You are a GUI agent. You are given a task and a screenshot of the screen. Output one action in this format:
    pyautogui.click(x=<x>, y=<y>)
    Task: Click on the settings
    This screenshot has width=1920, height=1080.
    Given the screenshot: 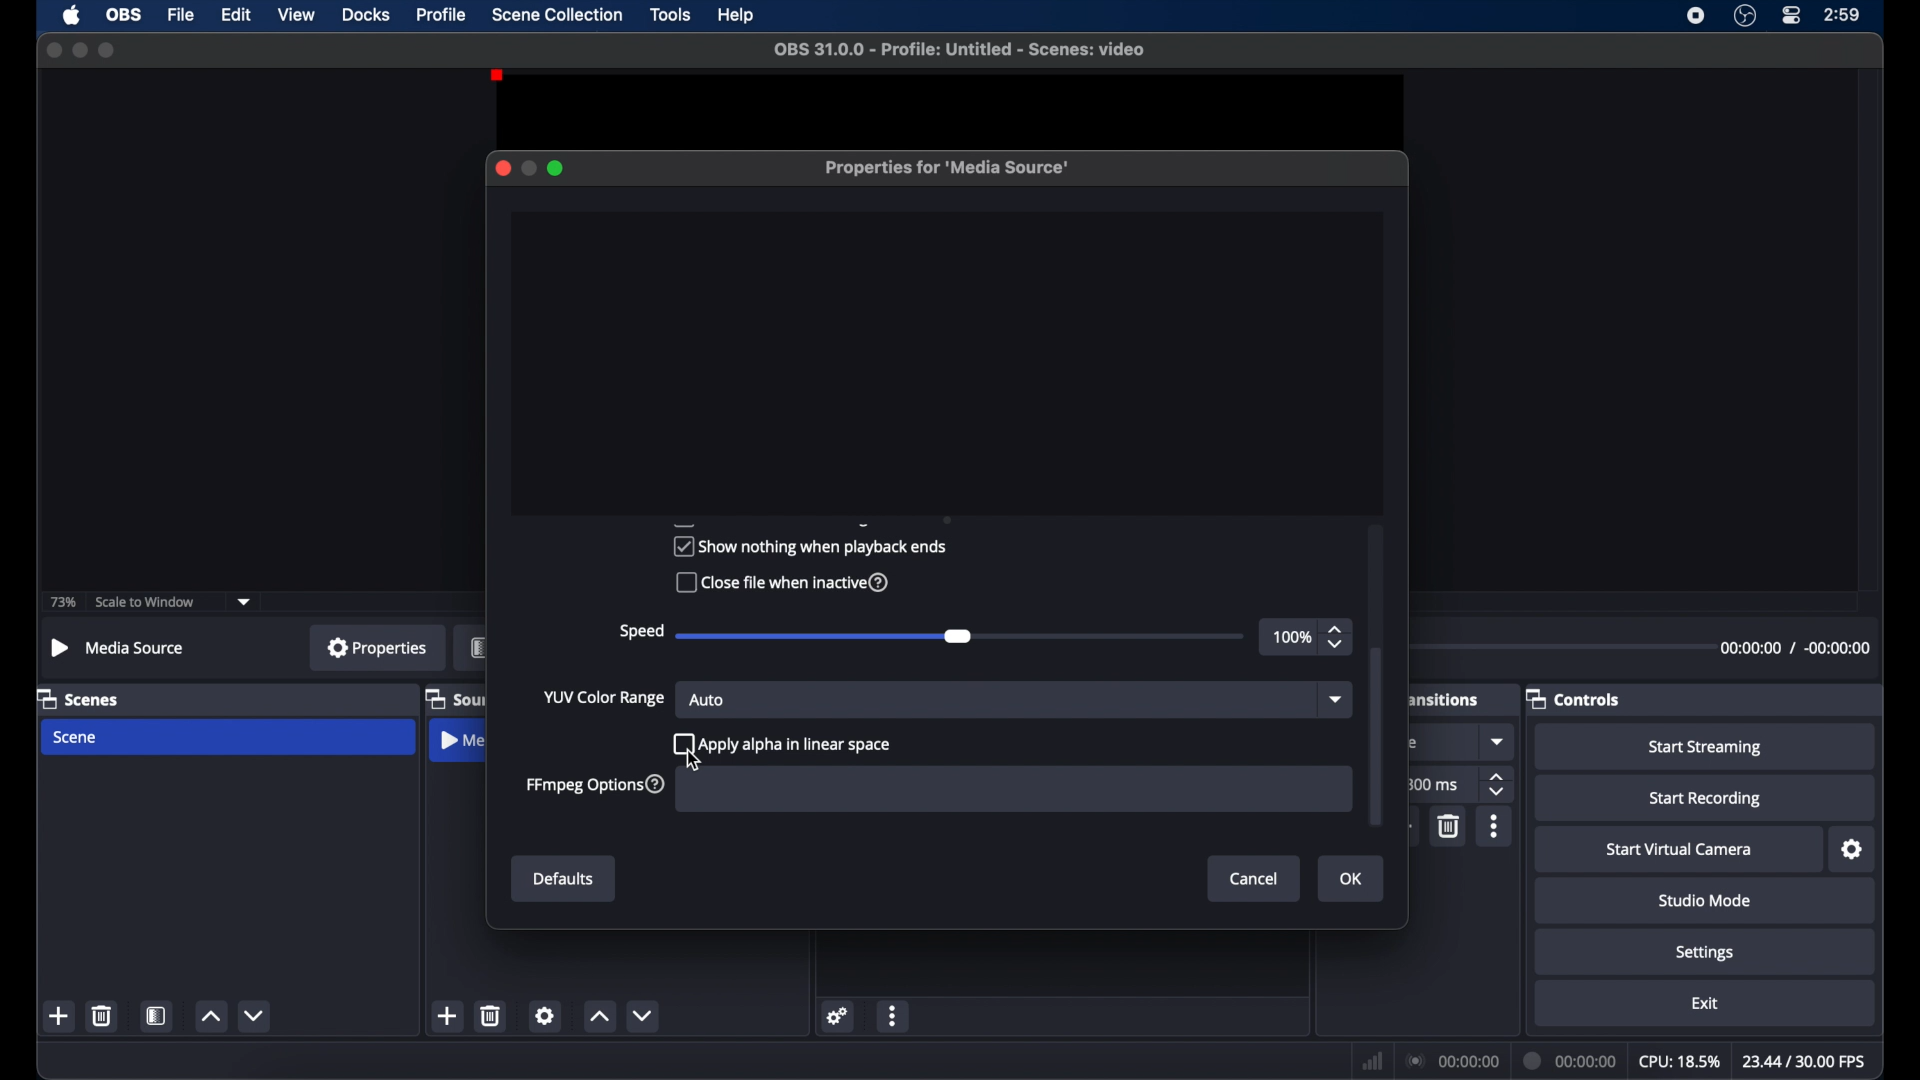 What is the action you would take?
    pyautogui.click(x=544, y=1015)
    